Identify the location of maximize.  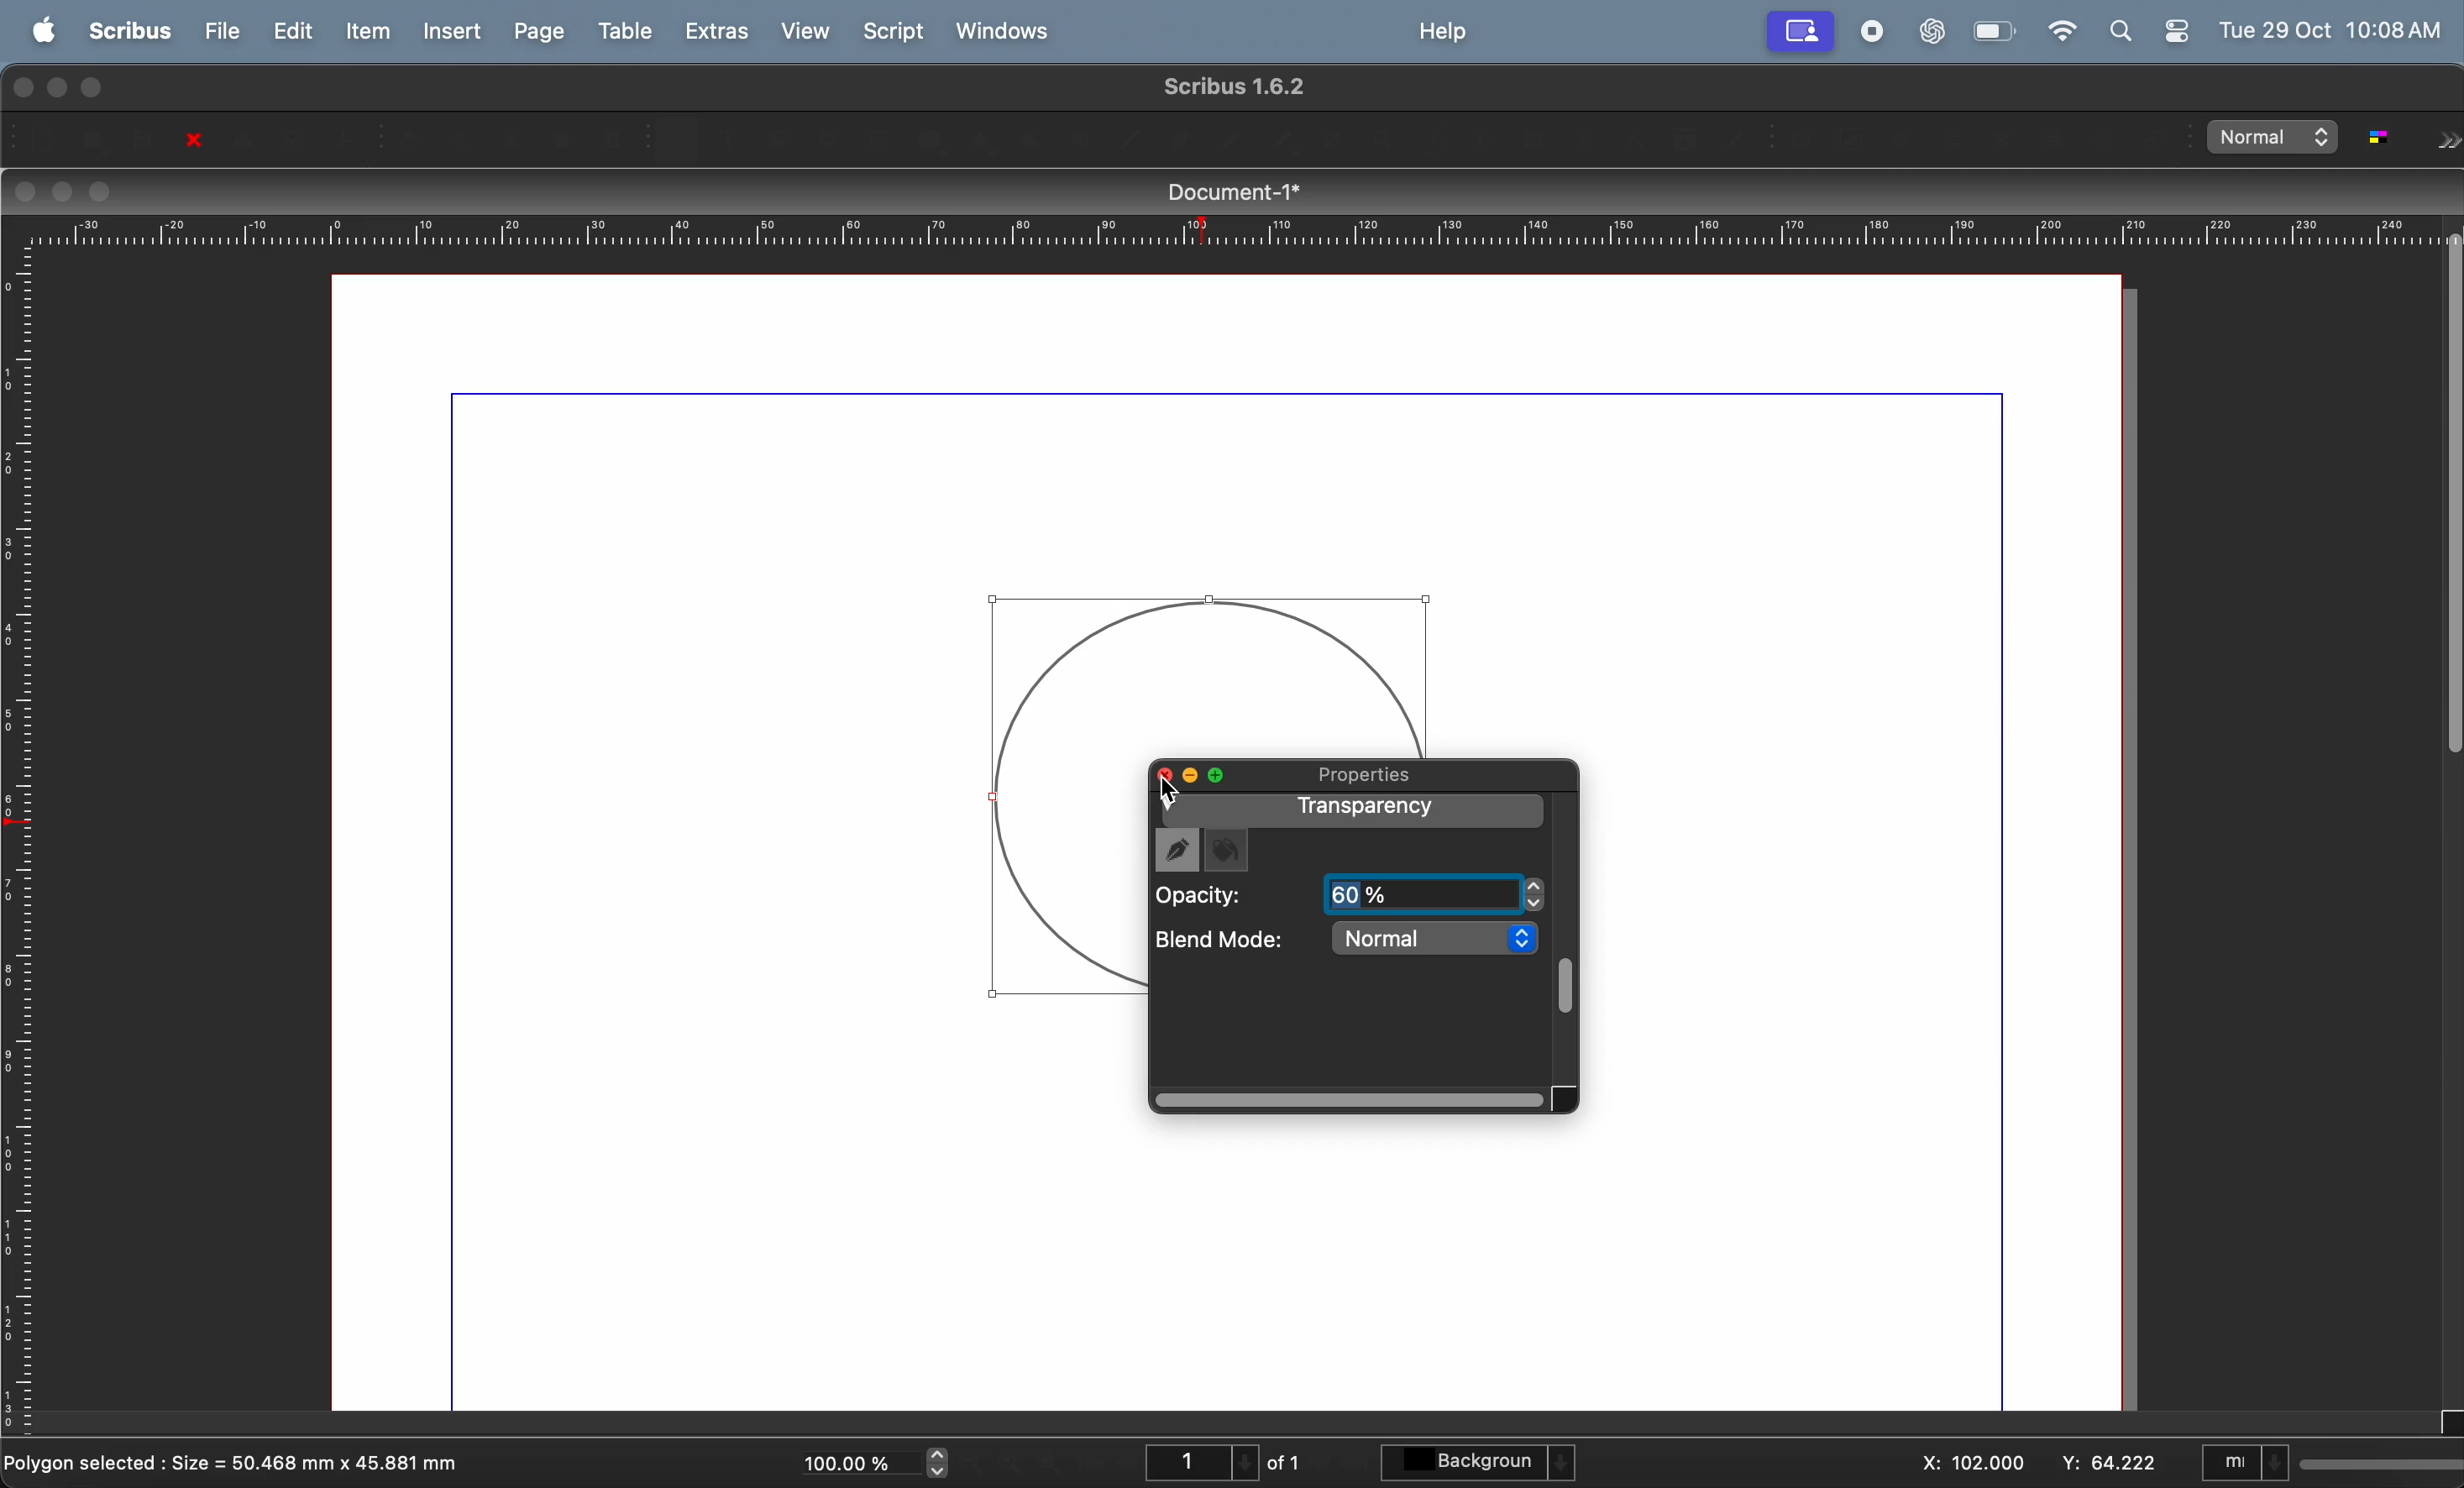
(102, 191).